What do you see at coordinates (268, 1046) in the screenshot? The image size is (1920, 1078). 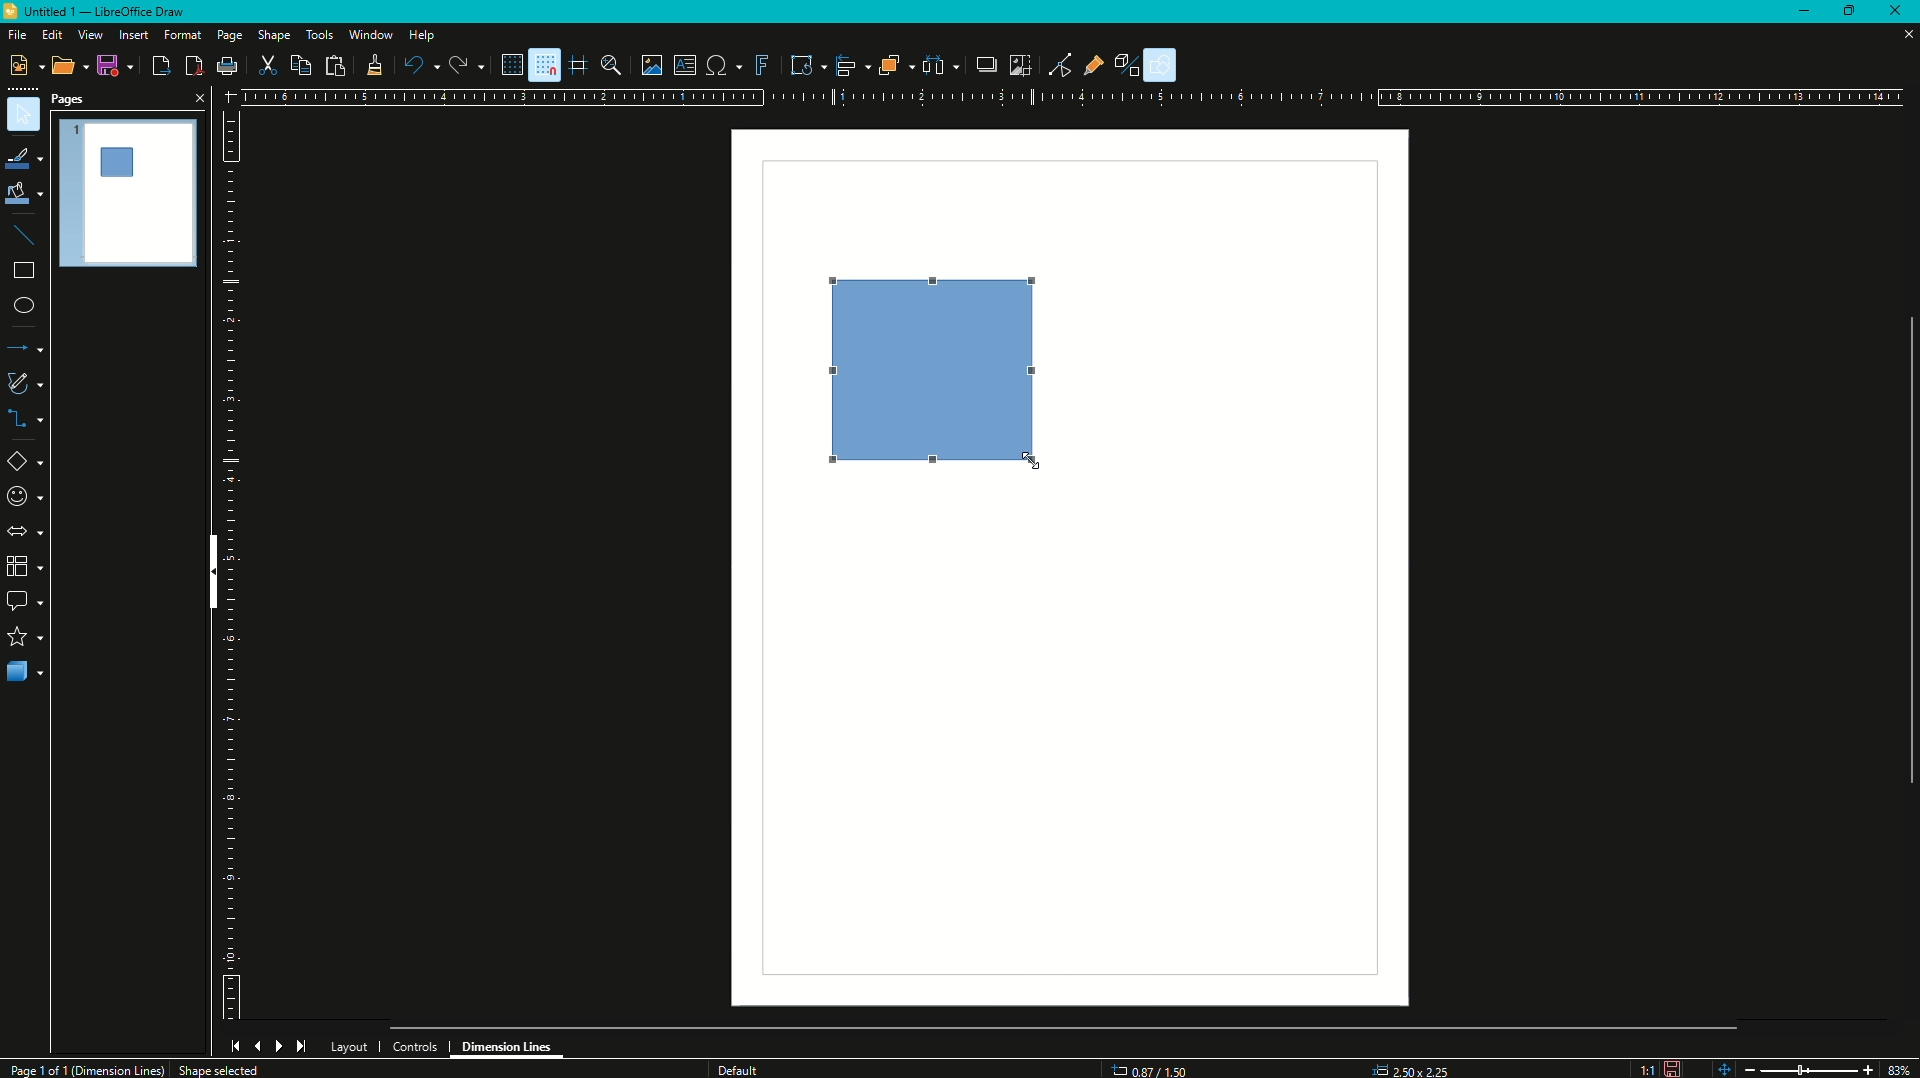 I see `Navigation` at bounding box center [268, 1046].